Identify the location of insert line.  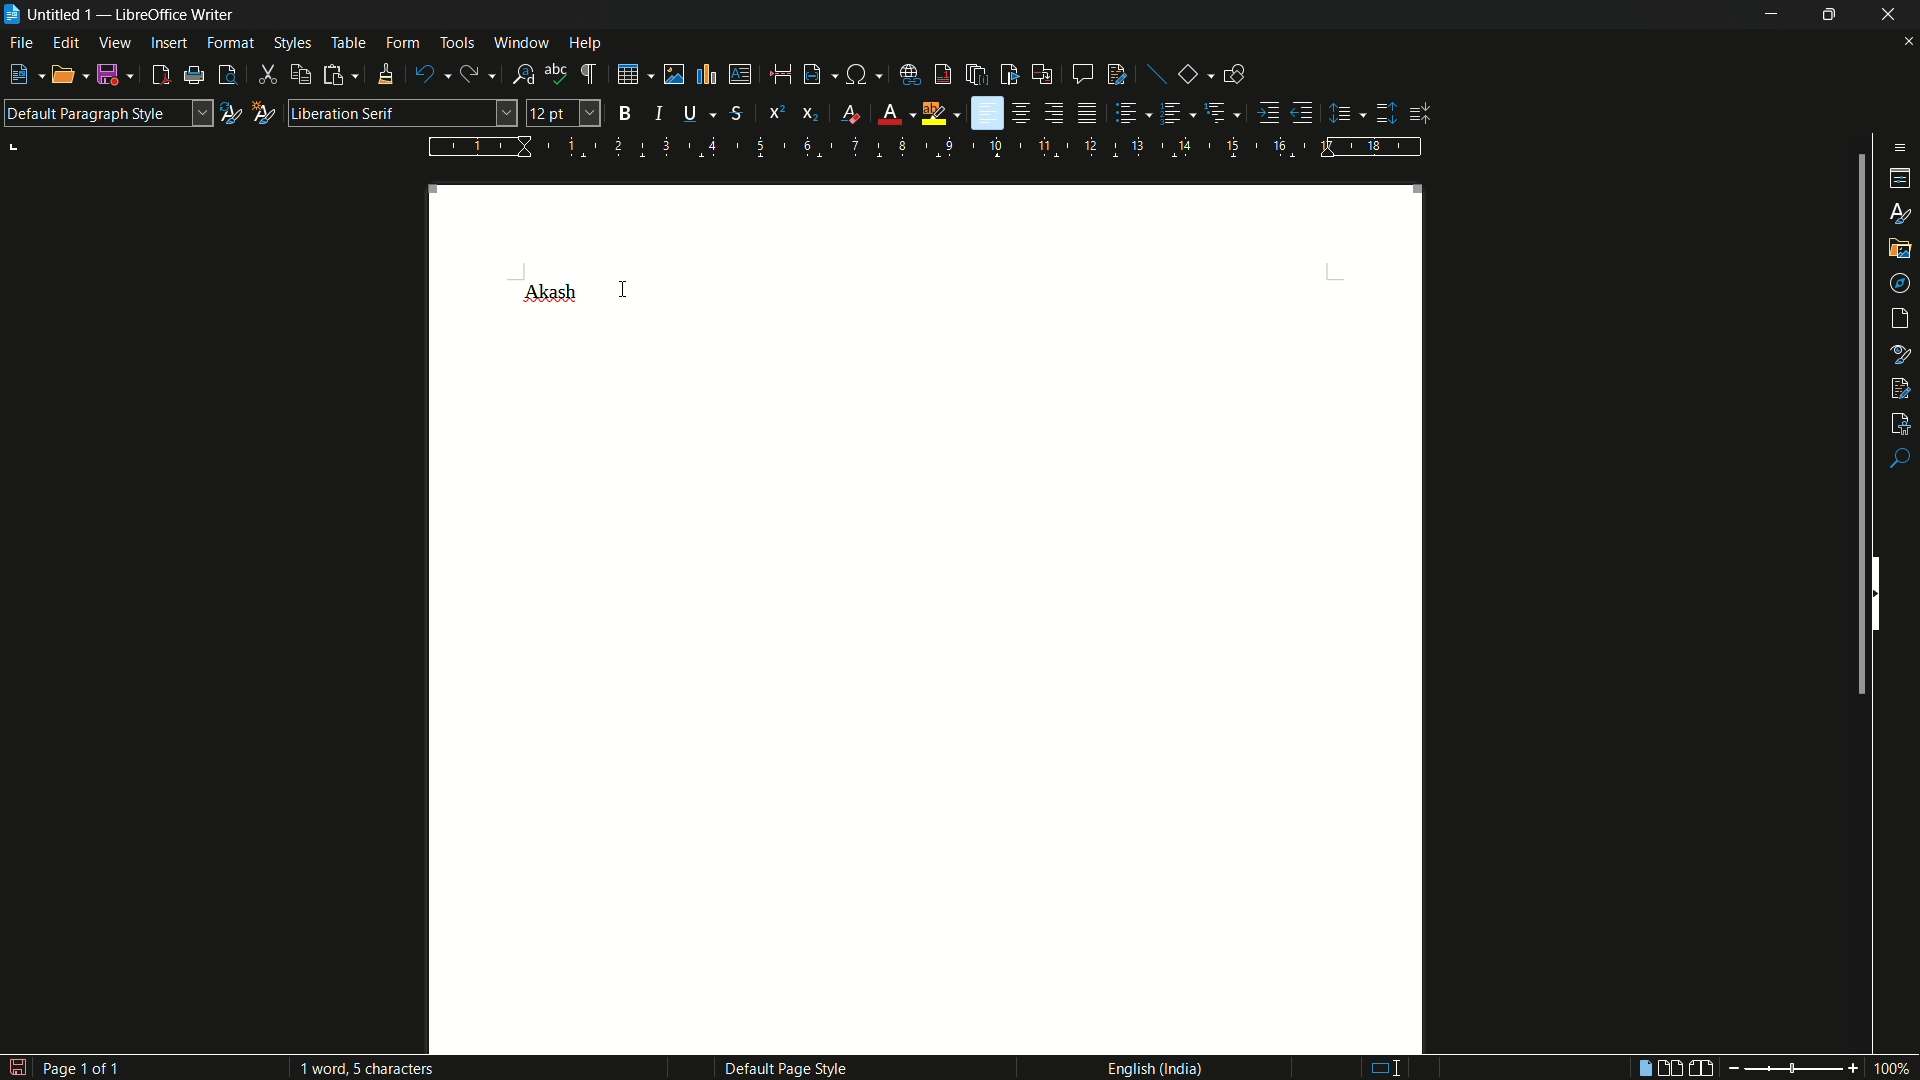
(1158, 76).